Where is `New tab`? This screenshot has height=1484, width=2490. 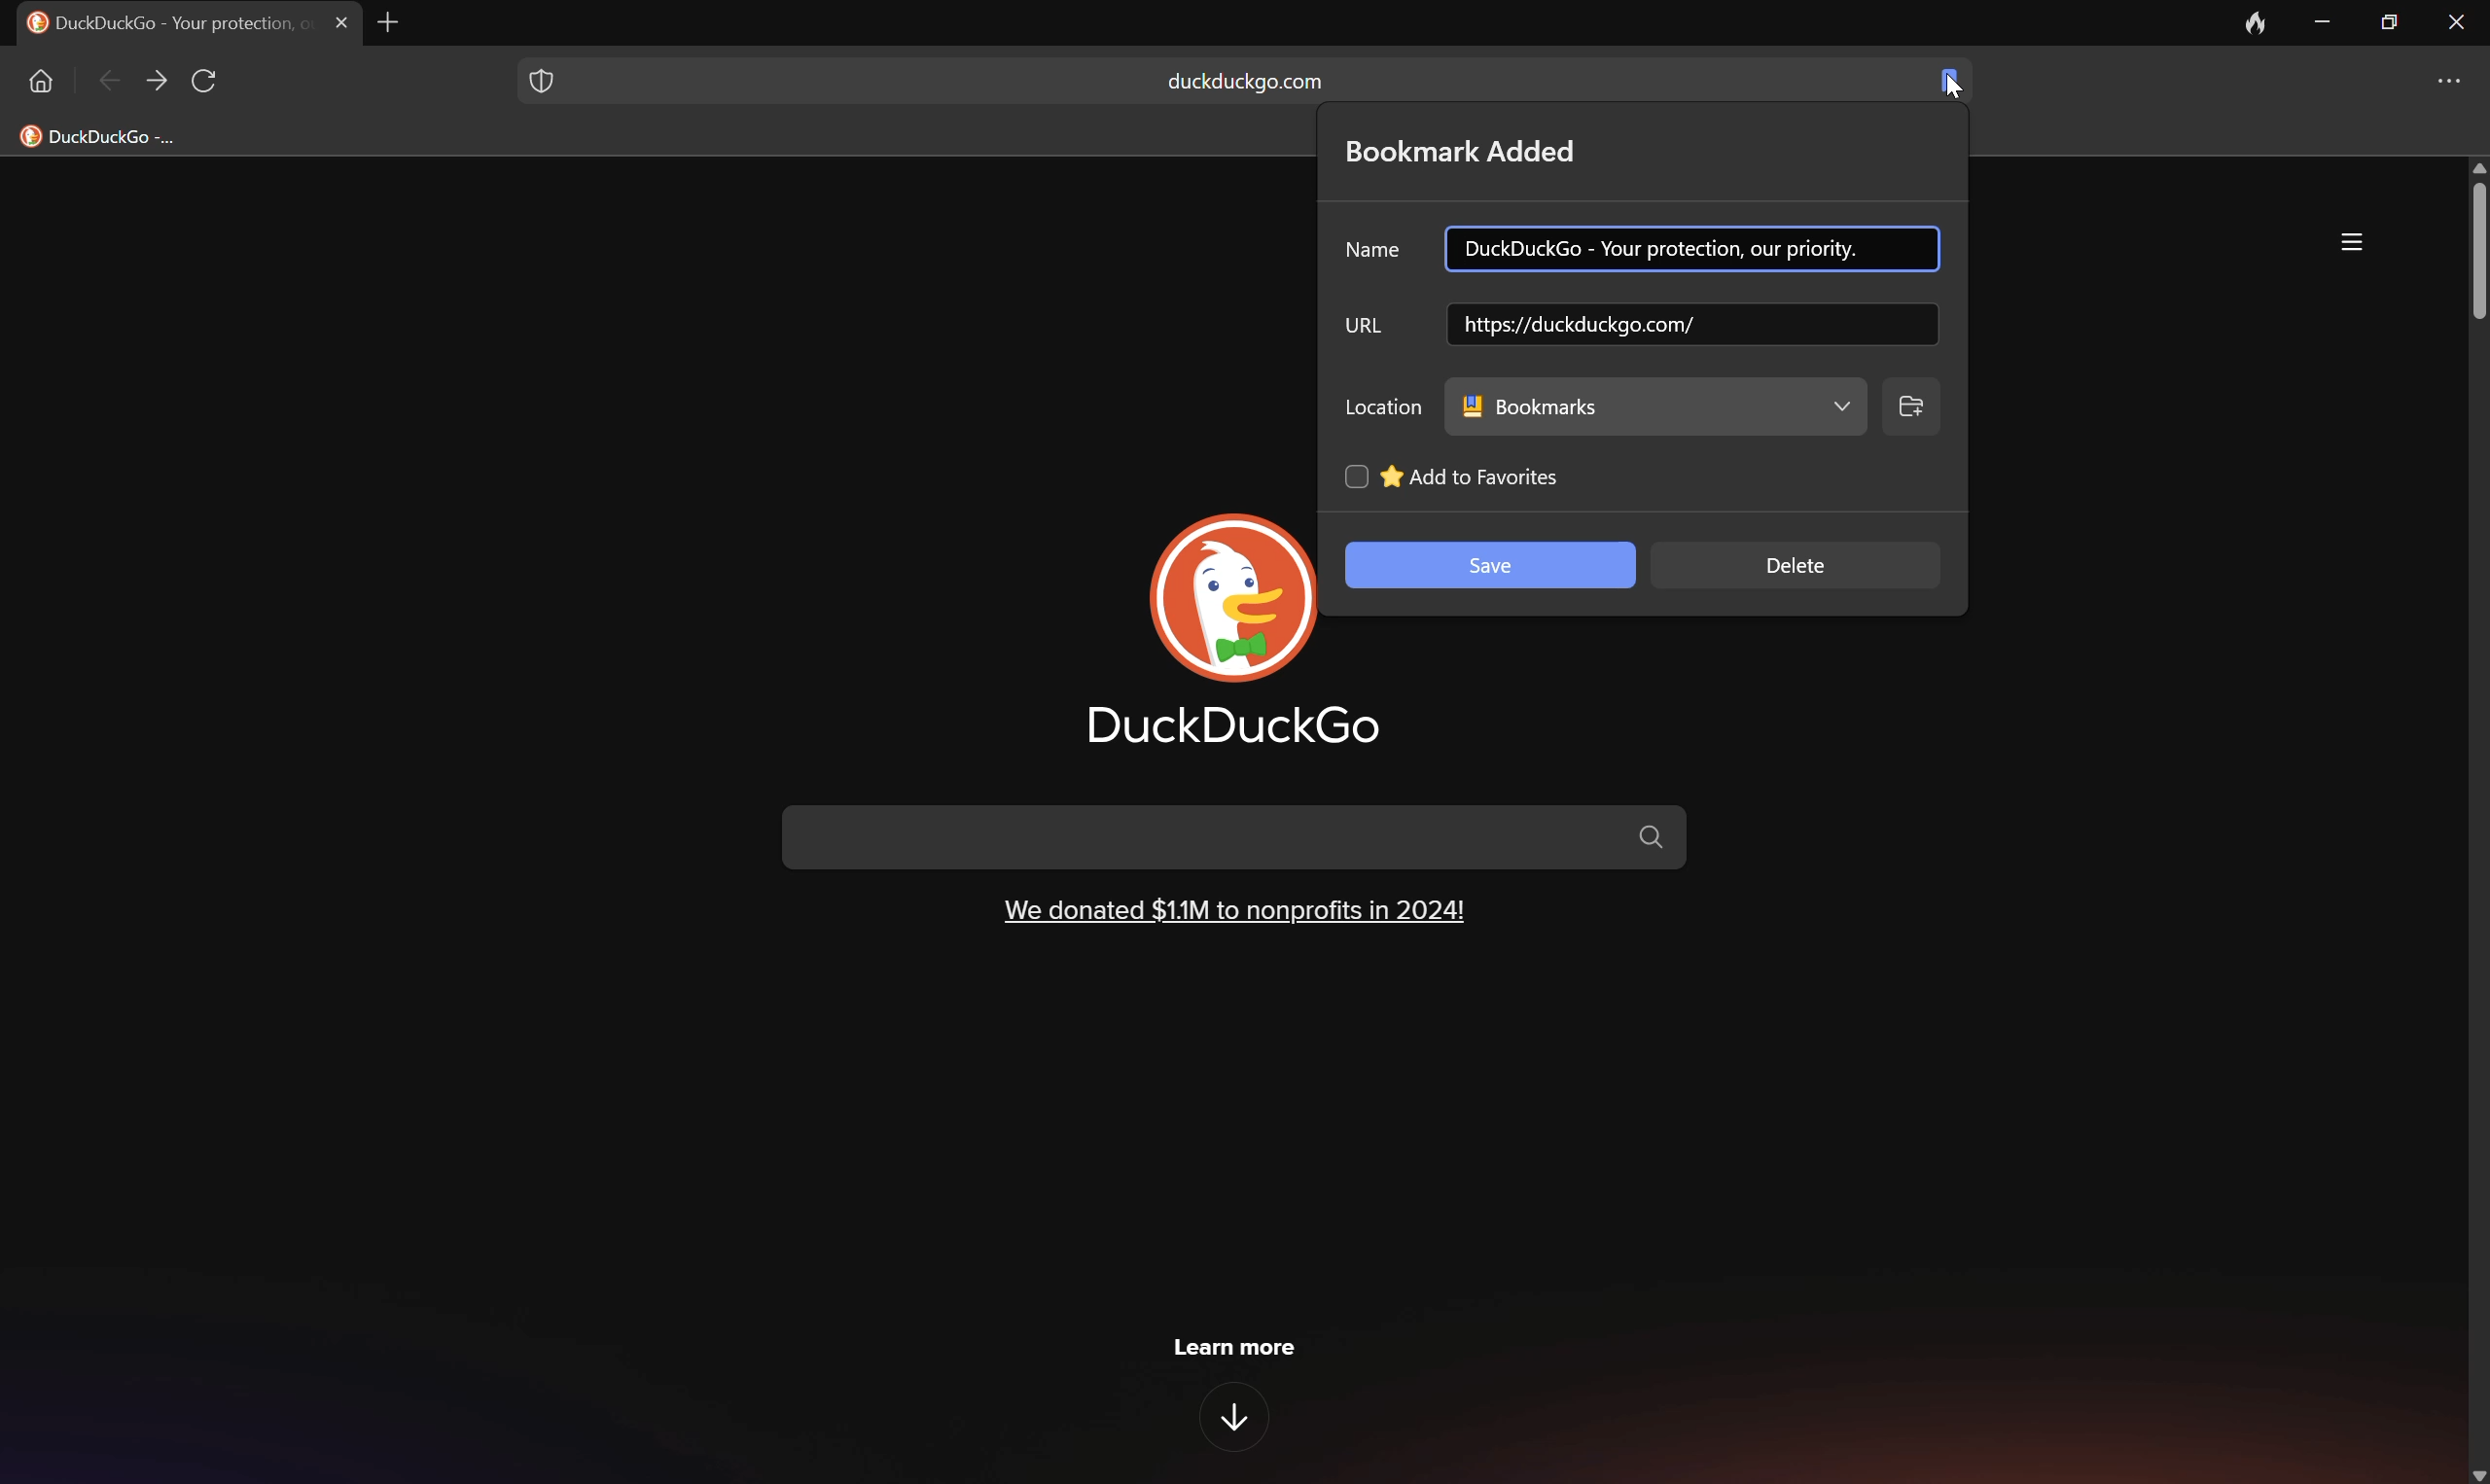
New tab is located at coordinates (397, 22).